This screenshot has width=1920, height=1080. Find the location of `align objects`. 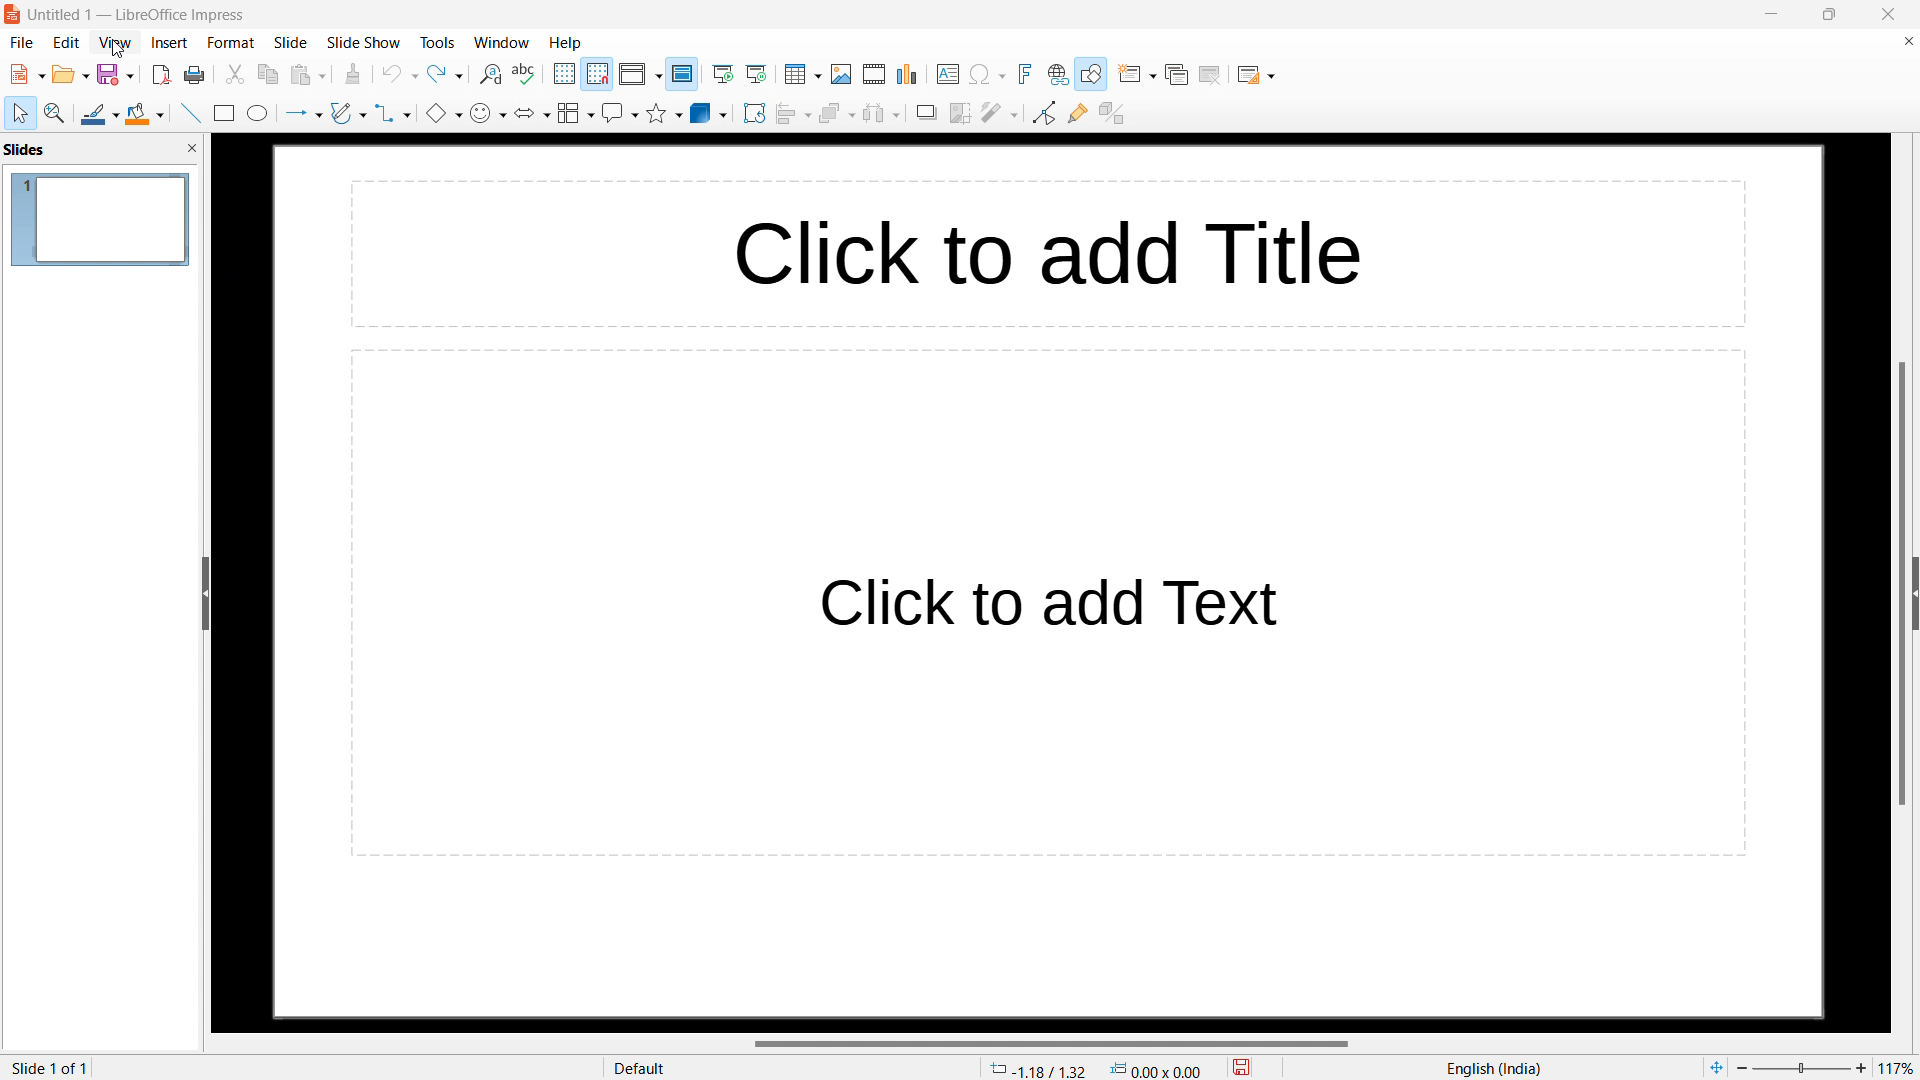

align objects is located at coordinates (792, 114).